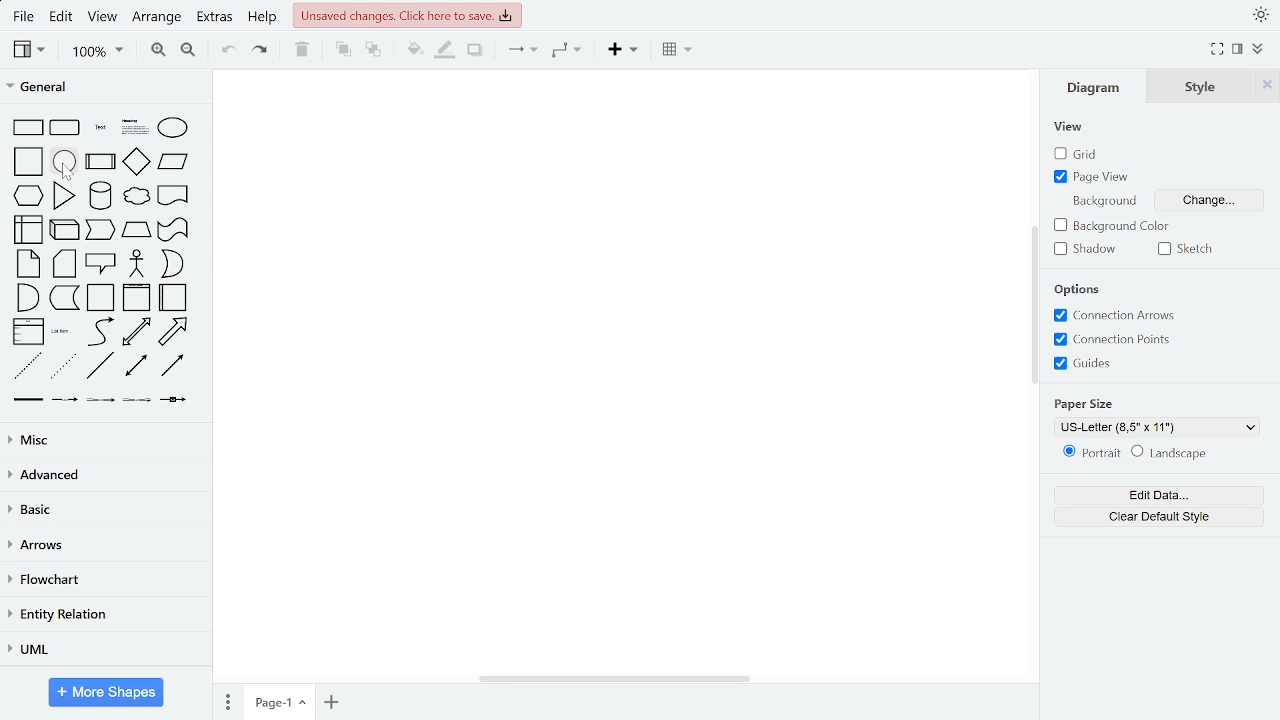 Image resolution: width=1280 pixels, height=720 pixels. I want to click on connection points, so click(1119, 339).